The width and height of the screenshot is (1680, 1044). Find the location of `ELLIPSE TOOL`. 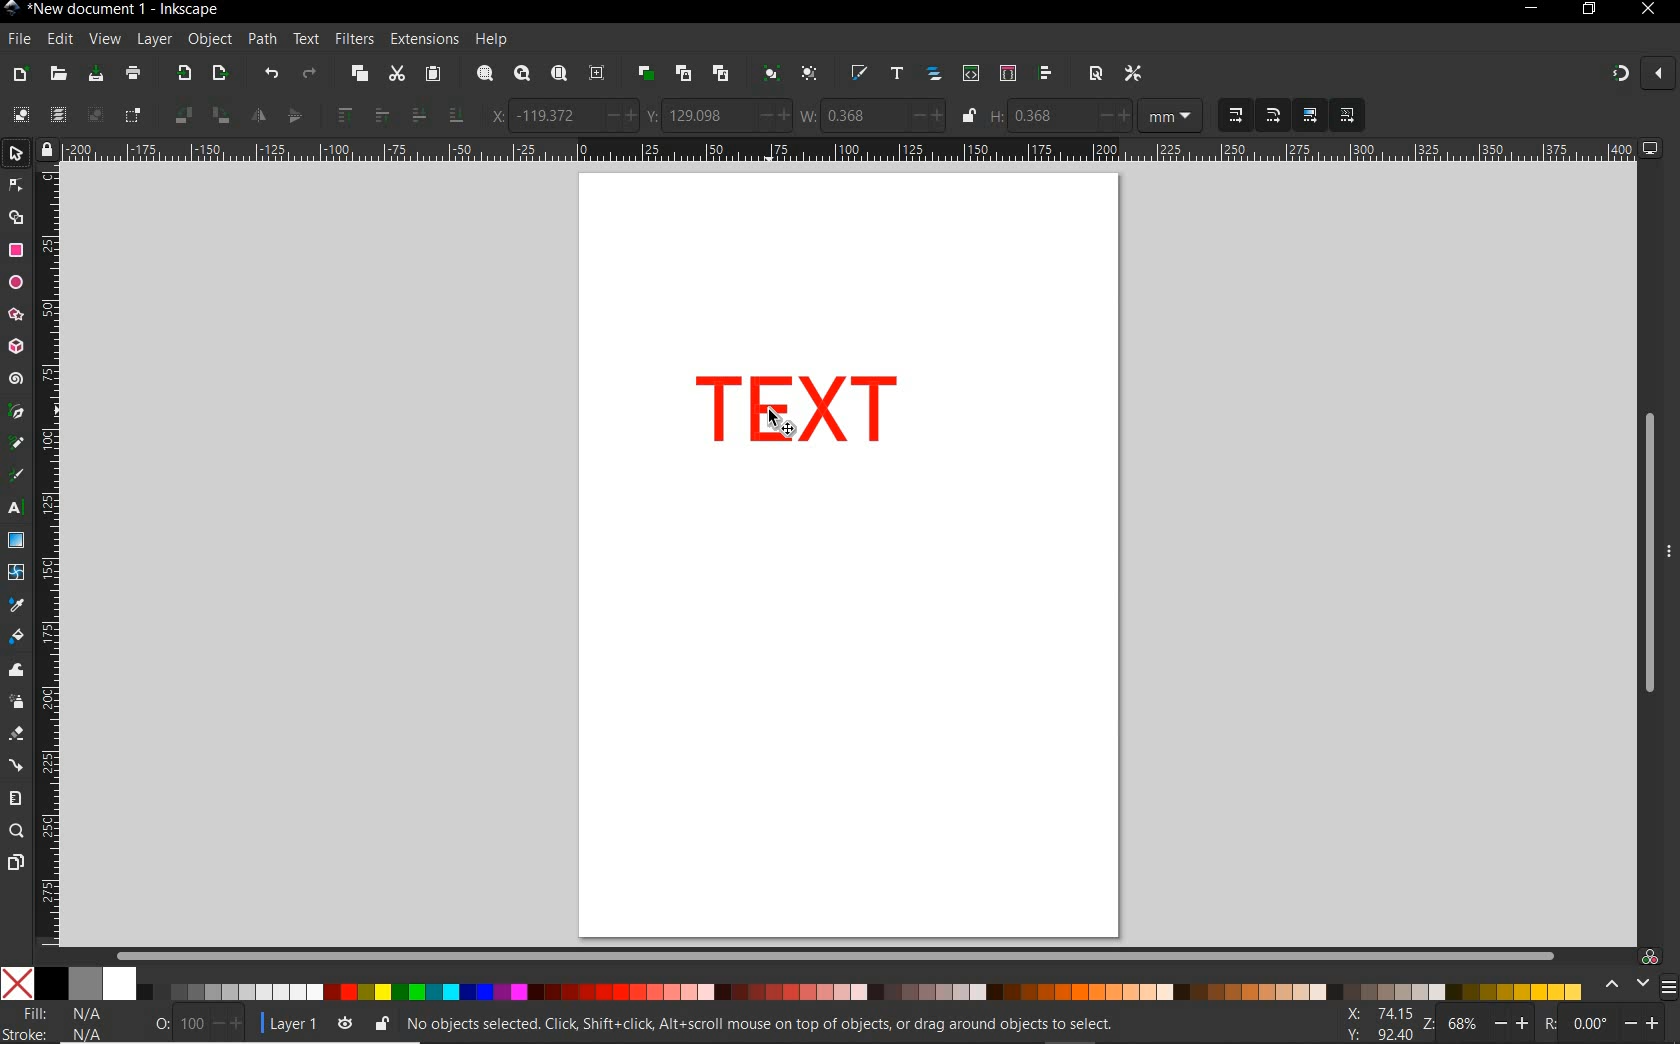

ELLIPSE TOOL is located at coordinates (17, 284).